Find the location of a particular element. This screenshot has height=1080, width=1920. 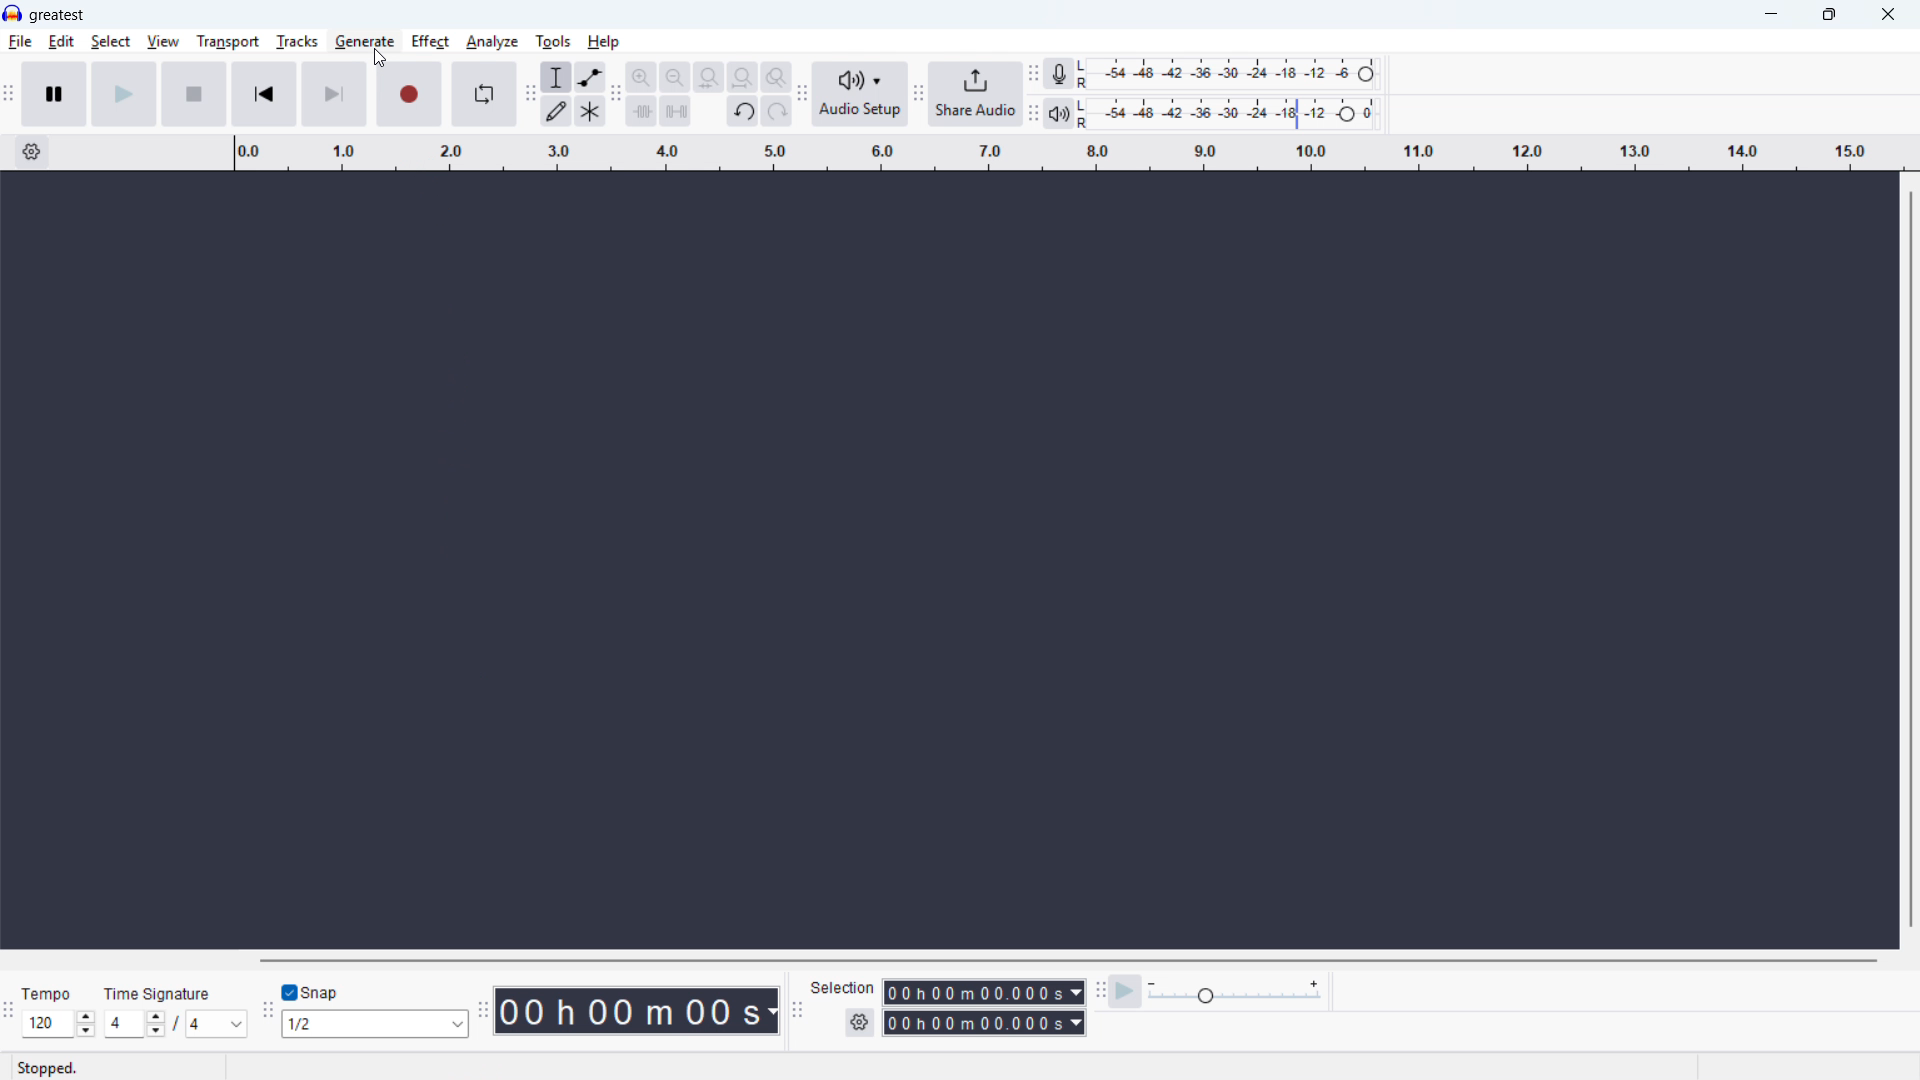

audio setup is located at coordinates (861, 95).